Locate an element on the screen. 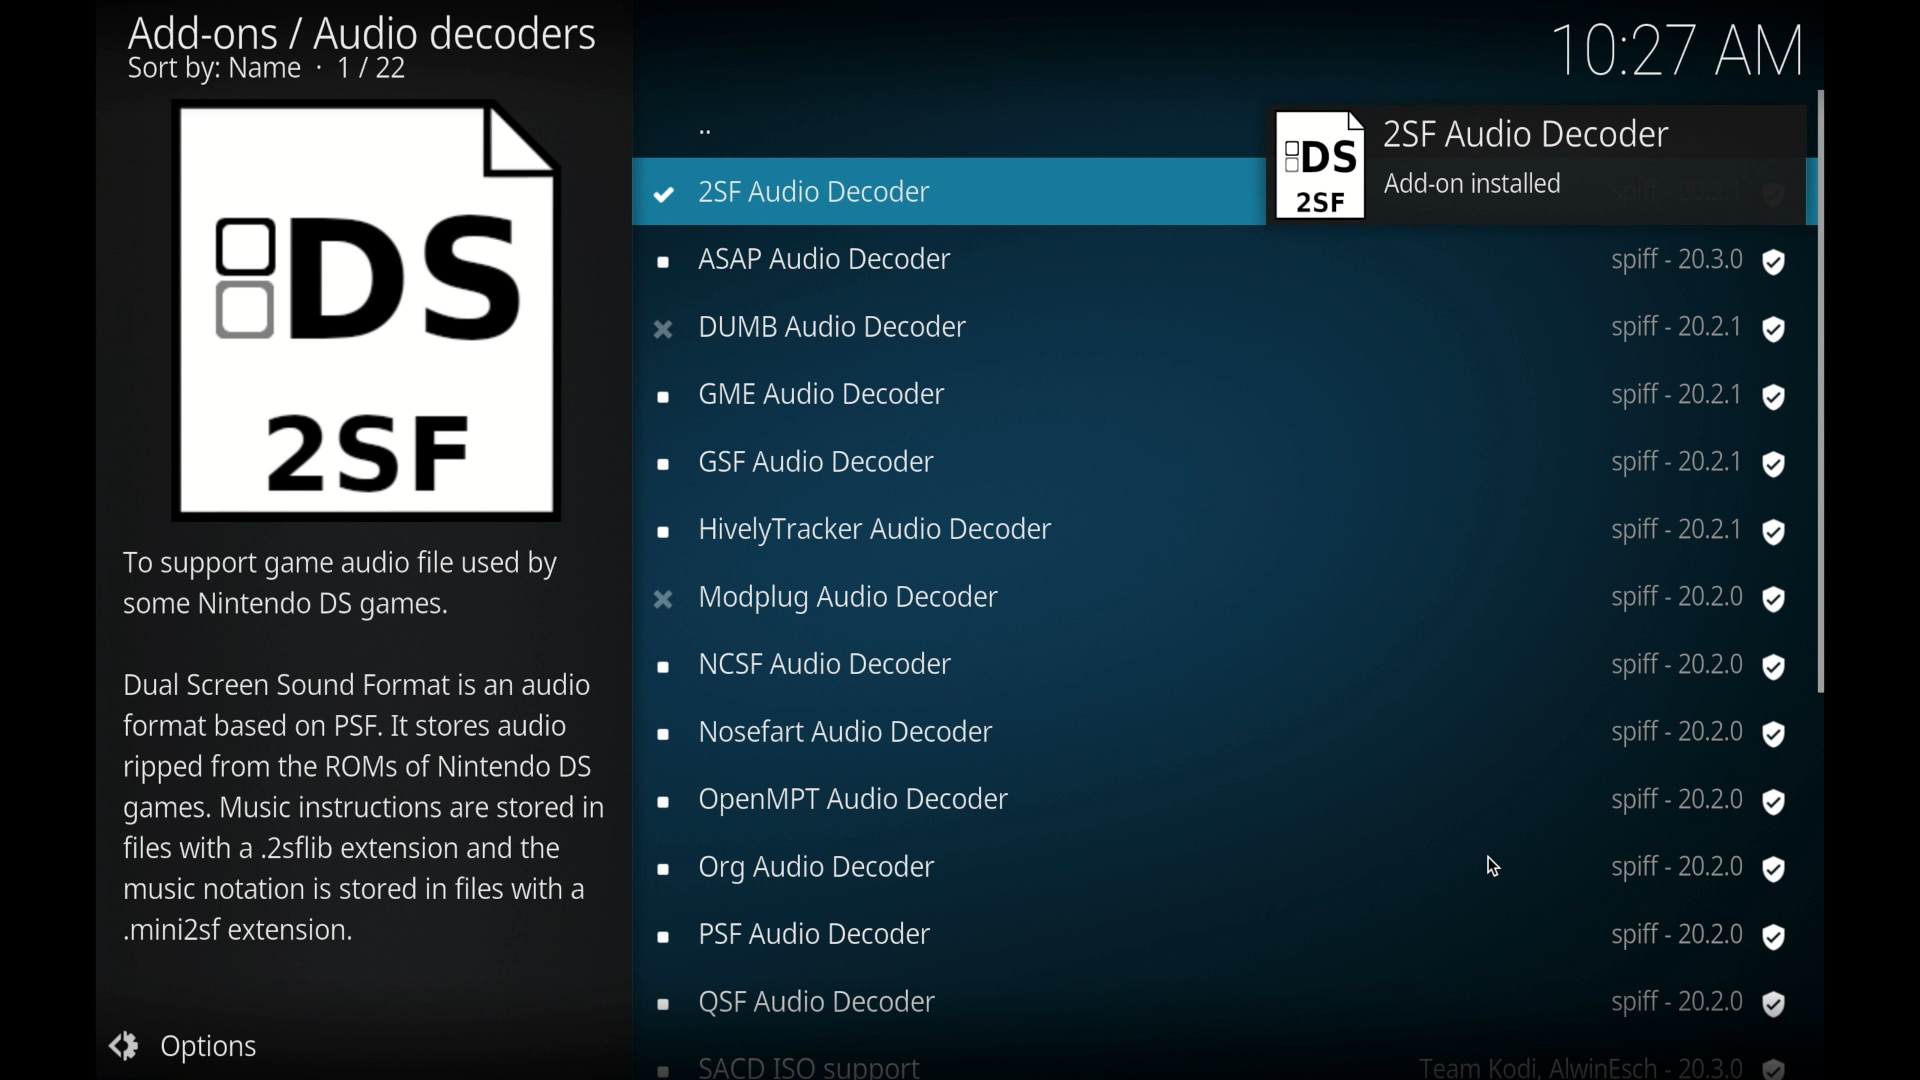 The height and width of the screenshot is (1080, 1920). asap audio decoder is located at coordinates (1219, 263).